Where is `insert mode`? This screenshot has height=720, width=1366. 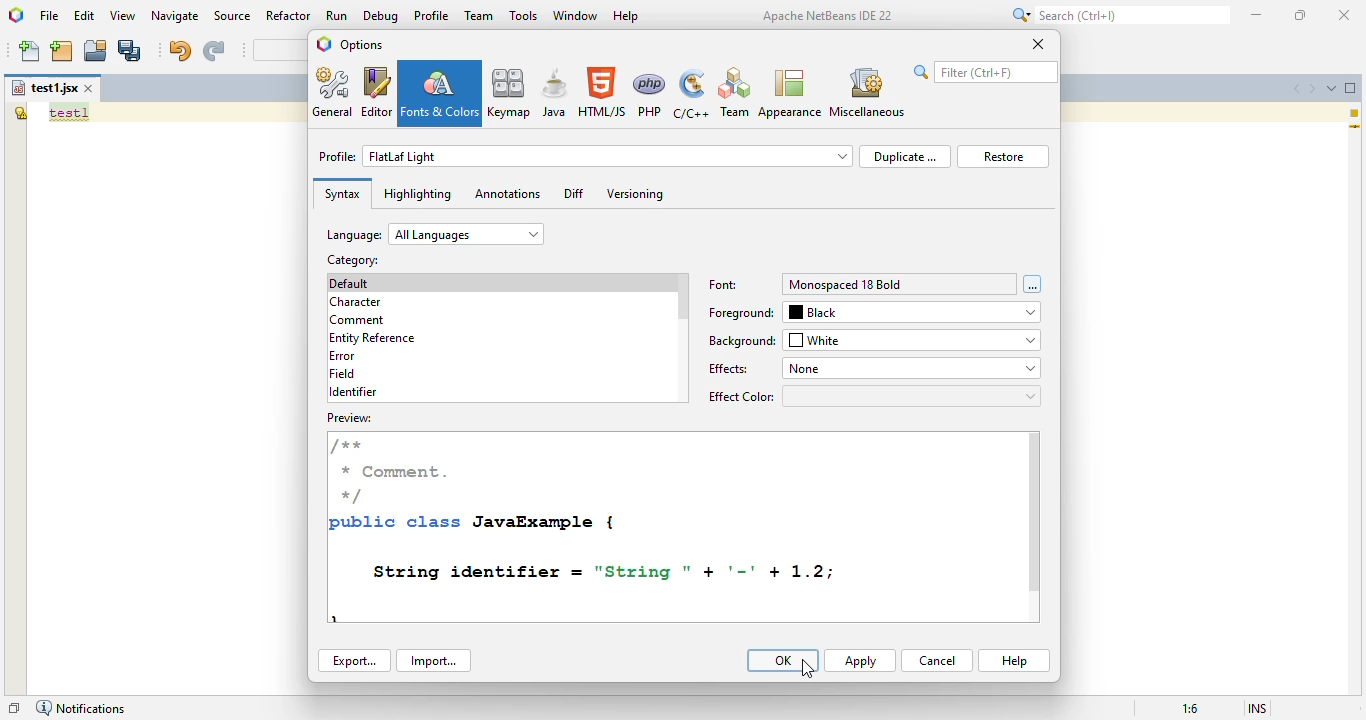 insert mode is located at coordinates (1258, 709).